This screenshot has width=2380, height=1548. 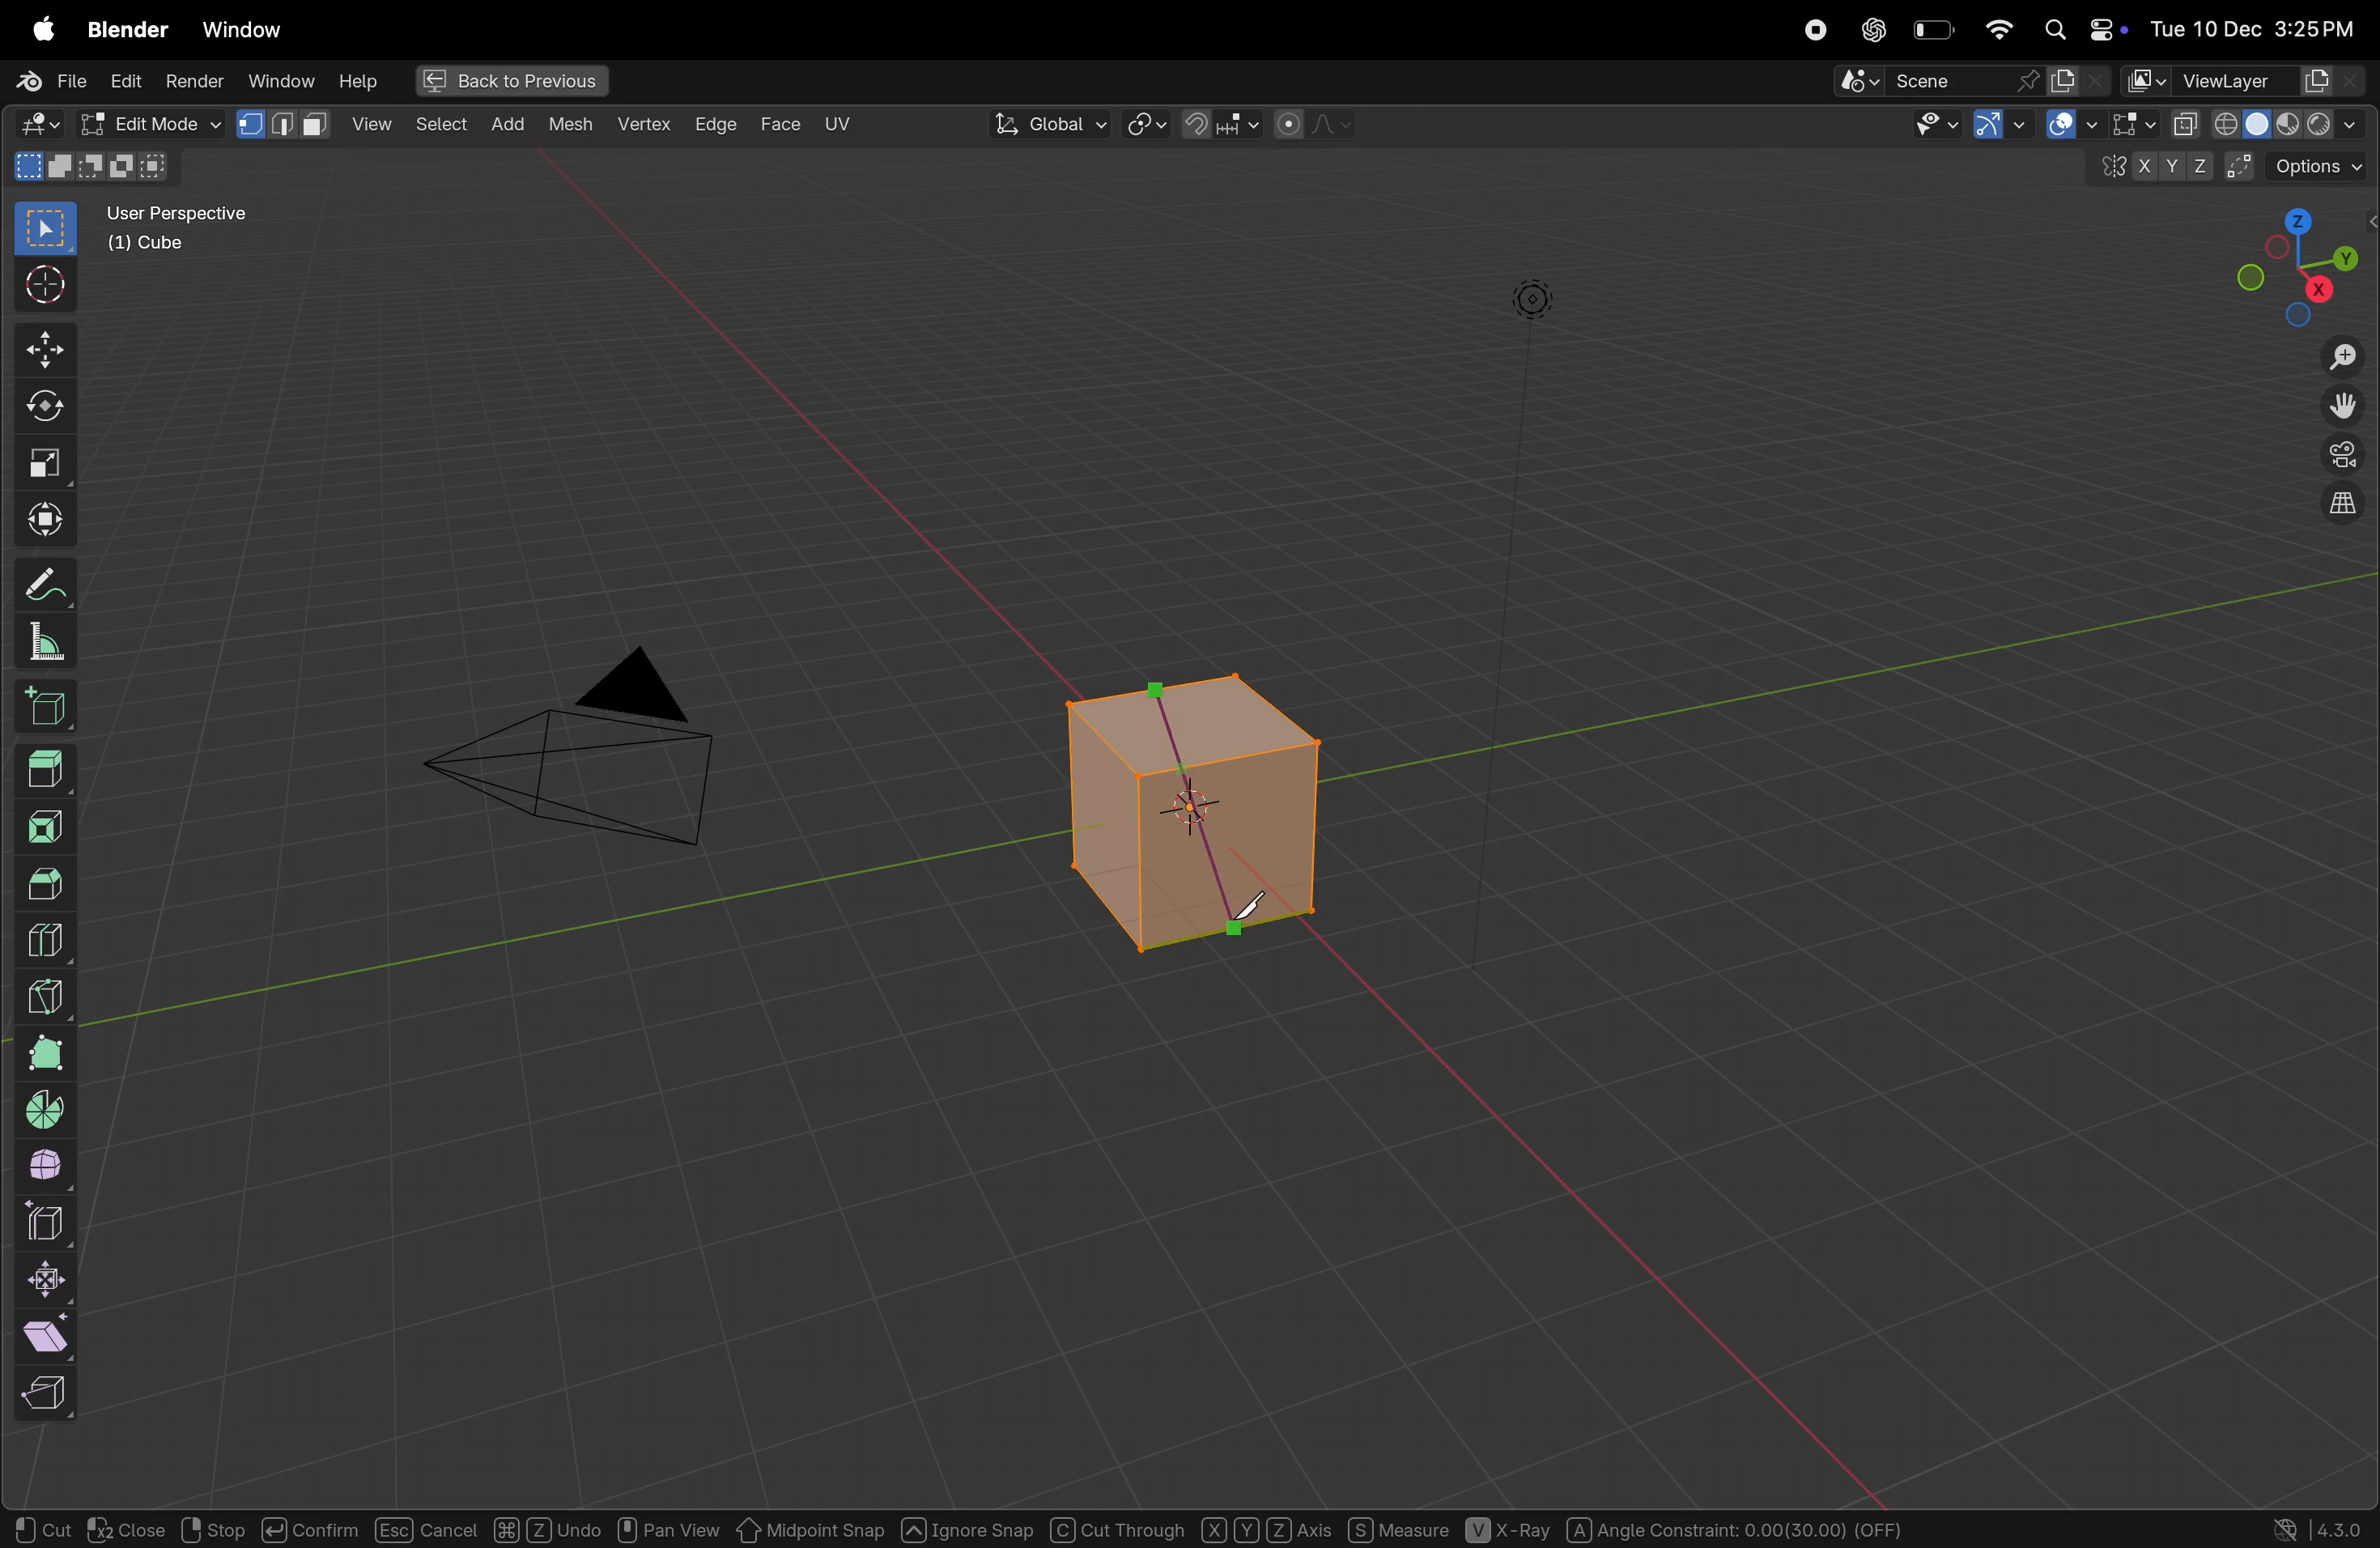 What do you see at coordinates (2083, 27) in the screenshot?
I see `apple widgets` at bounding box center [2083, 27].